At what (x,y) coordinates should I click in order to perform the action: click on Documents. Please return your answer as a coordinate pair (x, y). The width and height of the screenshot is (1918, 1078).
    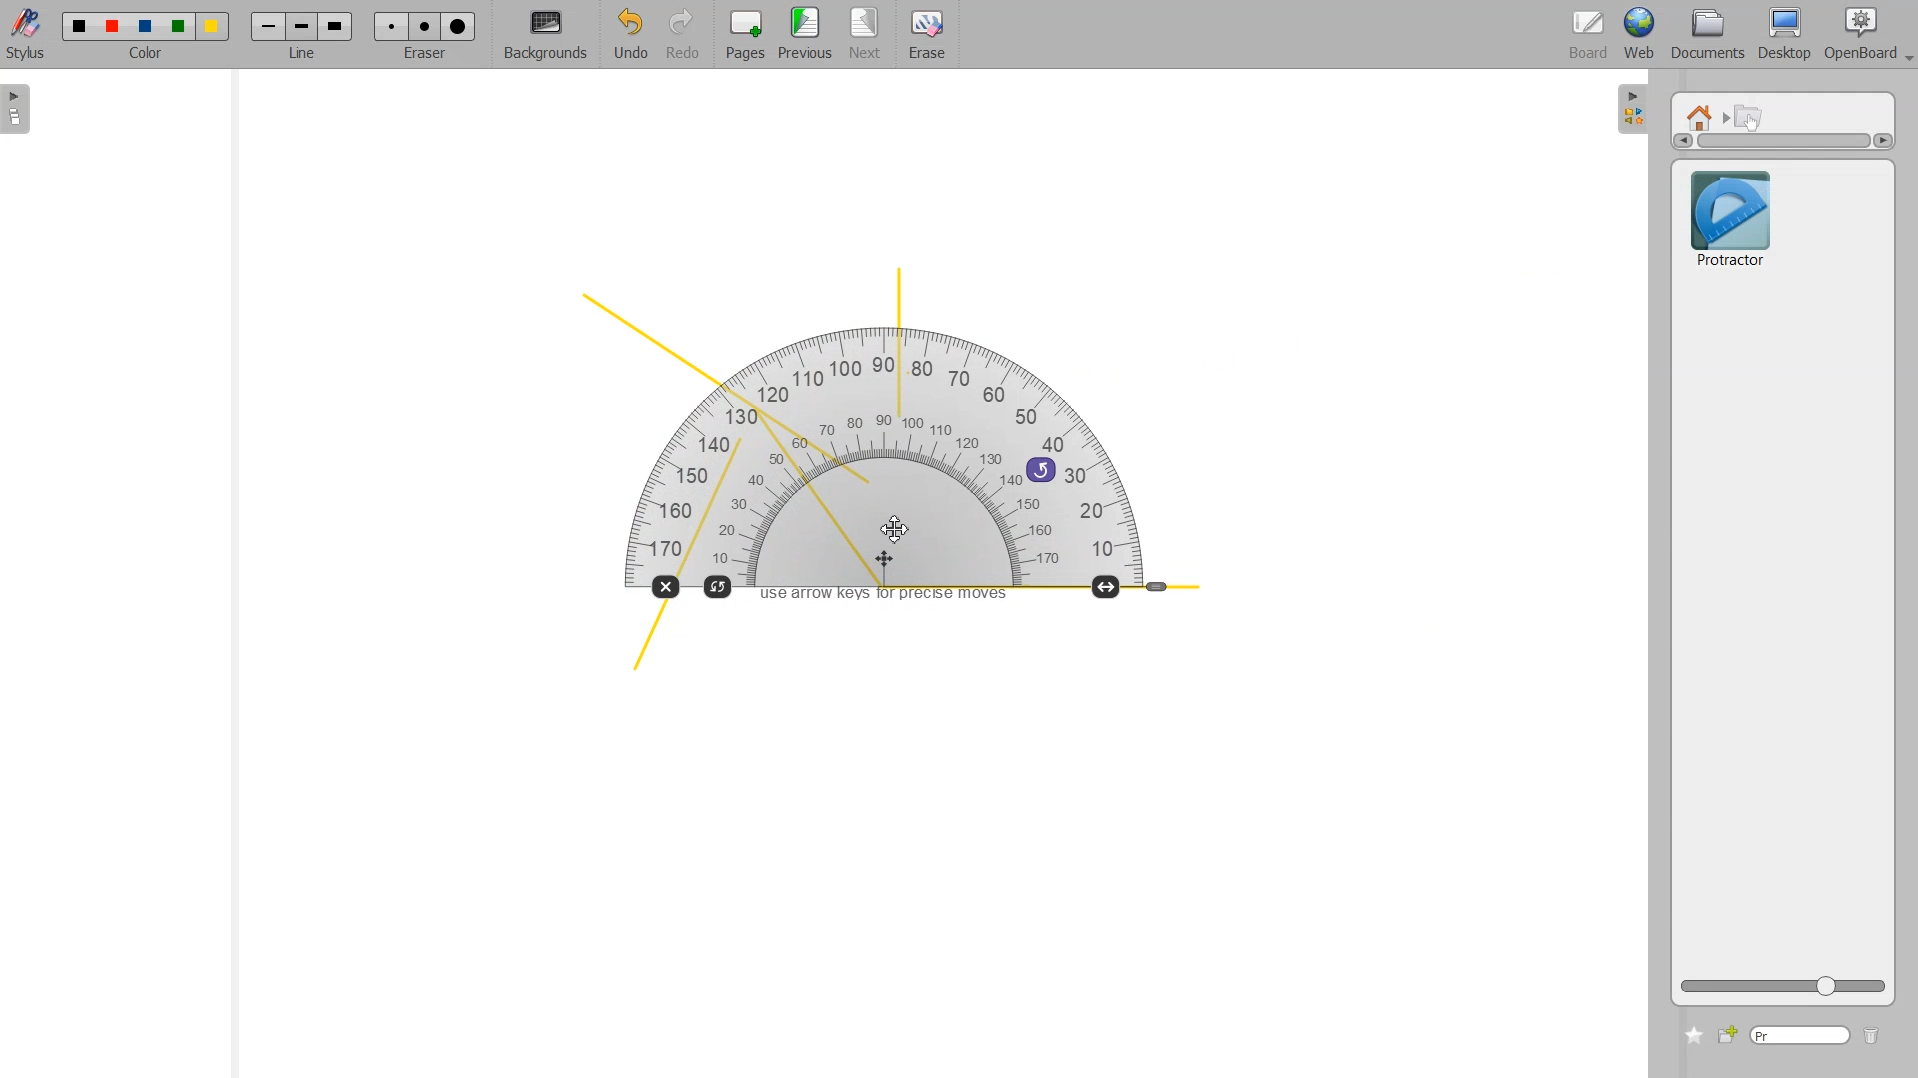
    Looking at the image, I should click on (1705, 36).